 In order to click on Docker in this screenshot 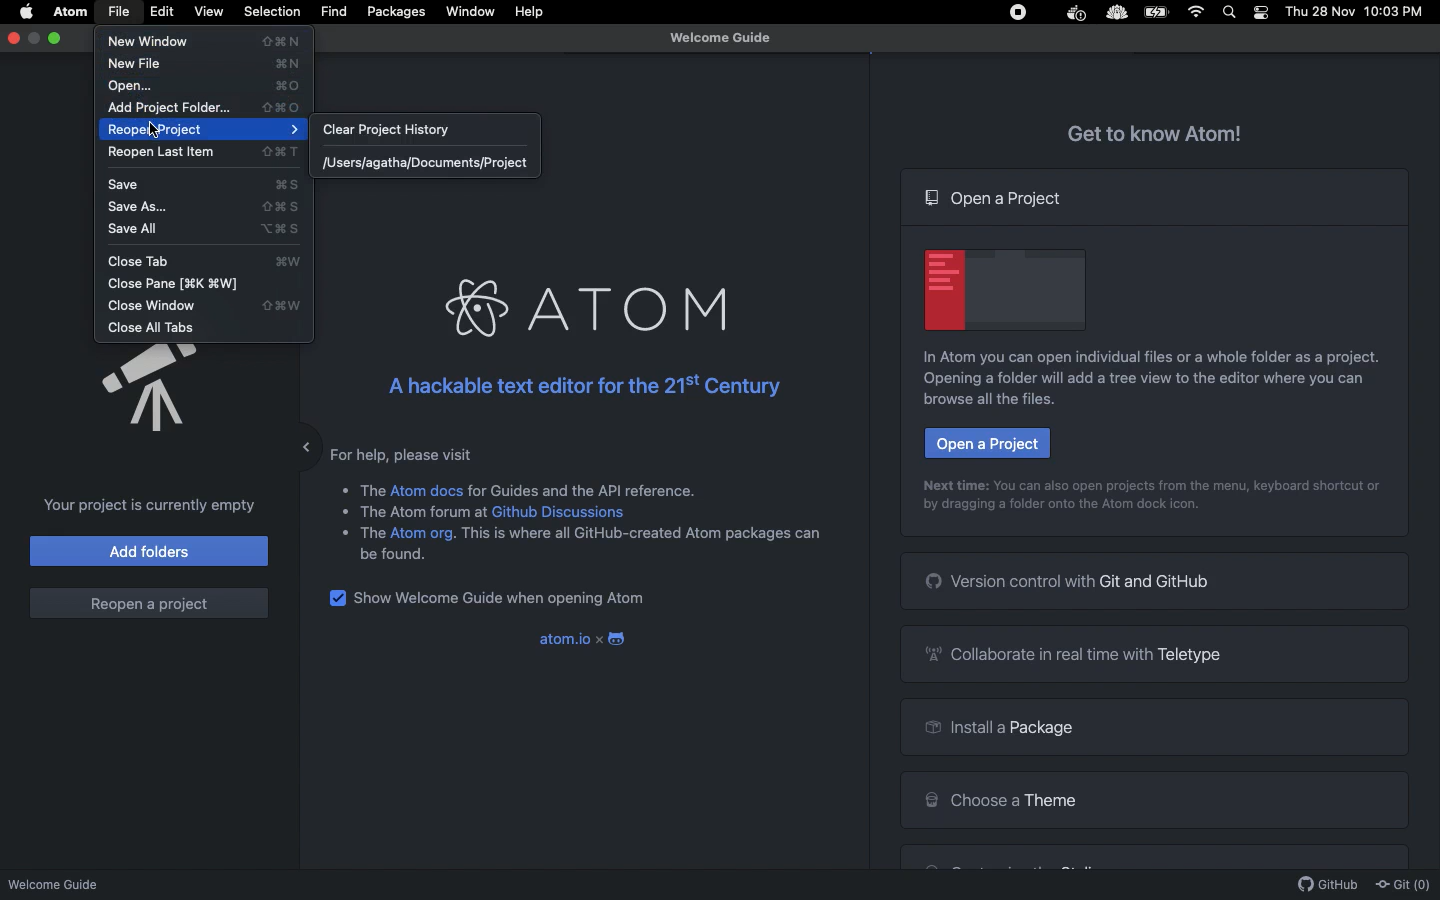, I will do `click(1074, 14)`.